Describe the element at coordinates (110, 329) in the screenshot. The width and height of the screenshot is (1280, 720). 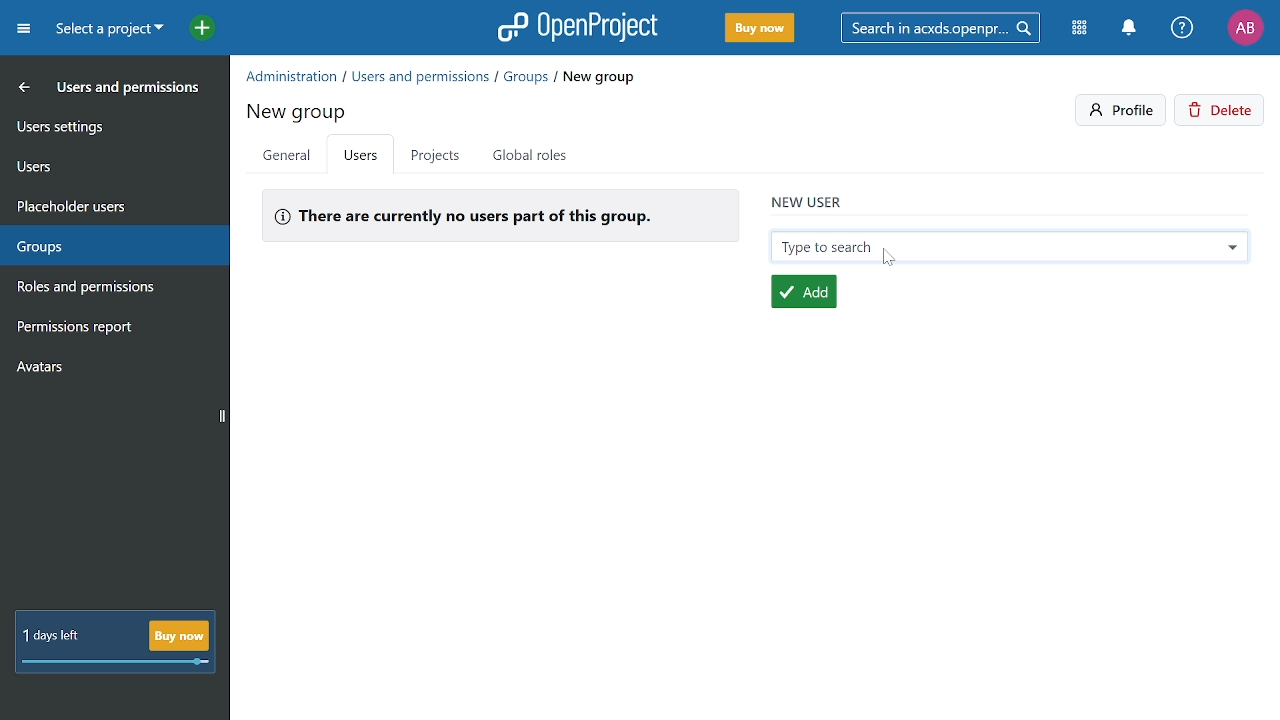
I see `Permission report` at that location.